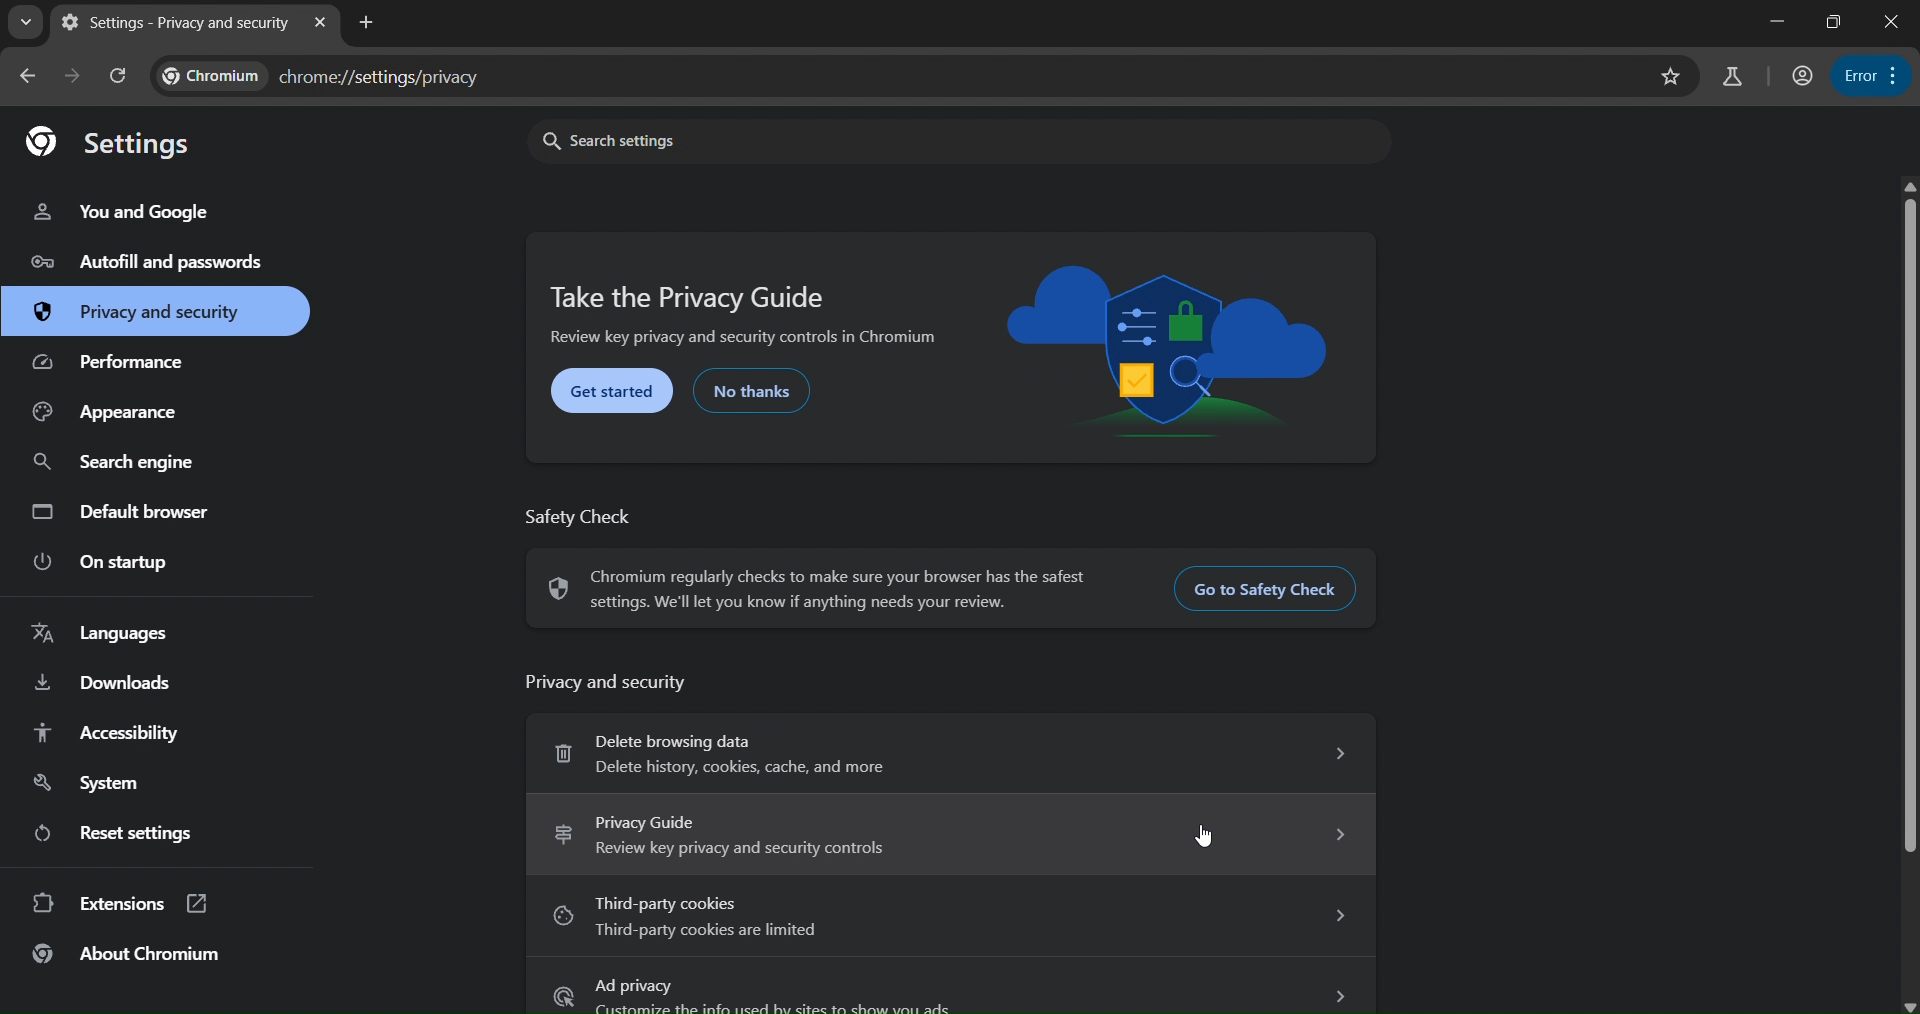 The image size is (1920, 1014). What do you see at coordinates (322, 20) in the screenshot?
I see `close tab` at bounding box center [322, 20].